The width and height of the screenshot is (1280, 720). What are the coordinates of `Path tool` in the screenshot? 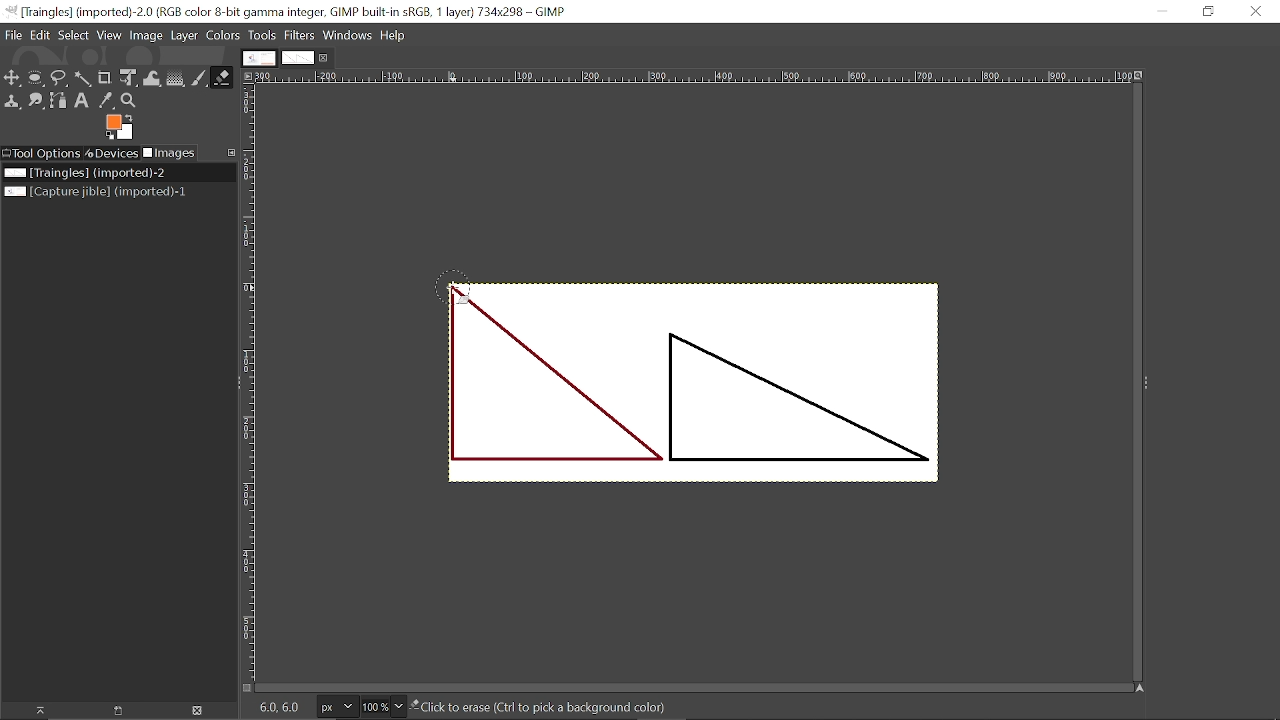 It's located at (58, 101).